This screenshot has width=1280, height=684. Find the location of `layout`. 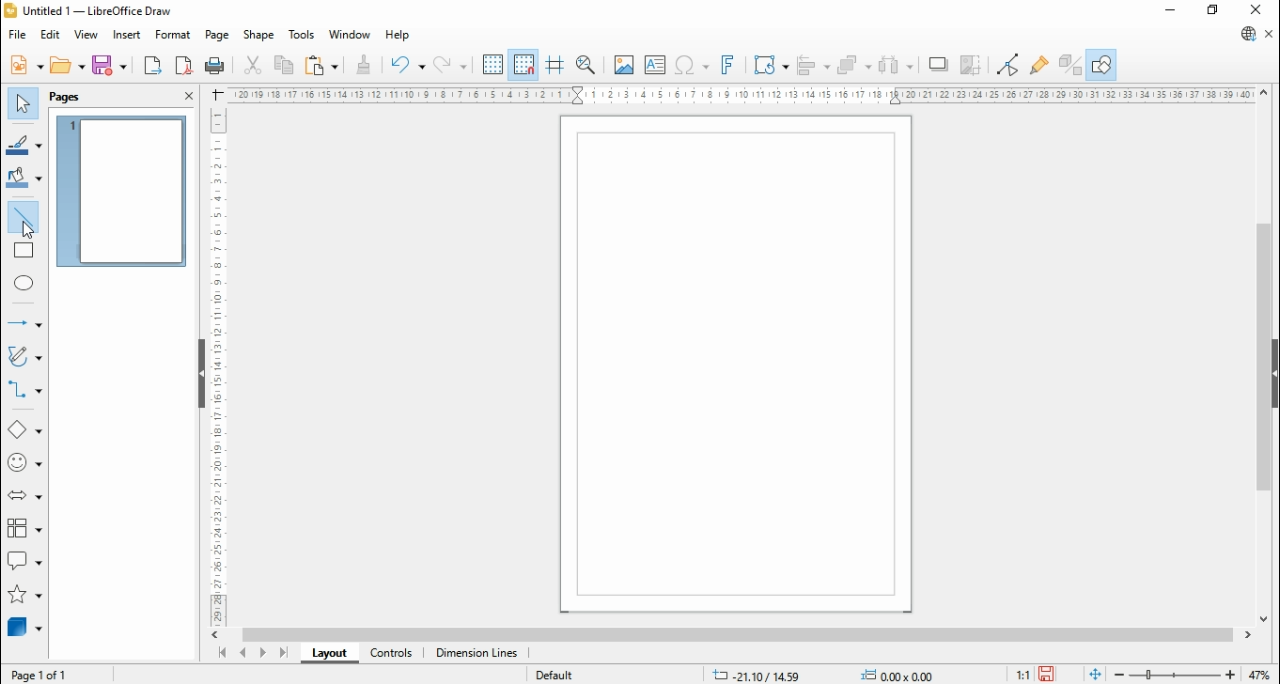

layout is located at coordinates (327, 652).